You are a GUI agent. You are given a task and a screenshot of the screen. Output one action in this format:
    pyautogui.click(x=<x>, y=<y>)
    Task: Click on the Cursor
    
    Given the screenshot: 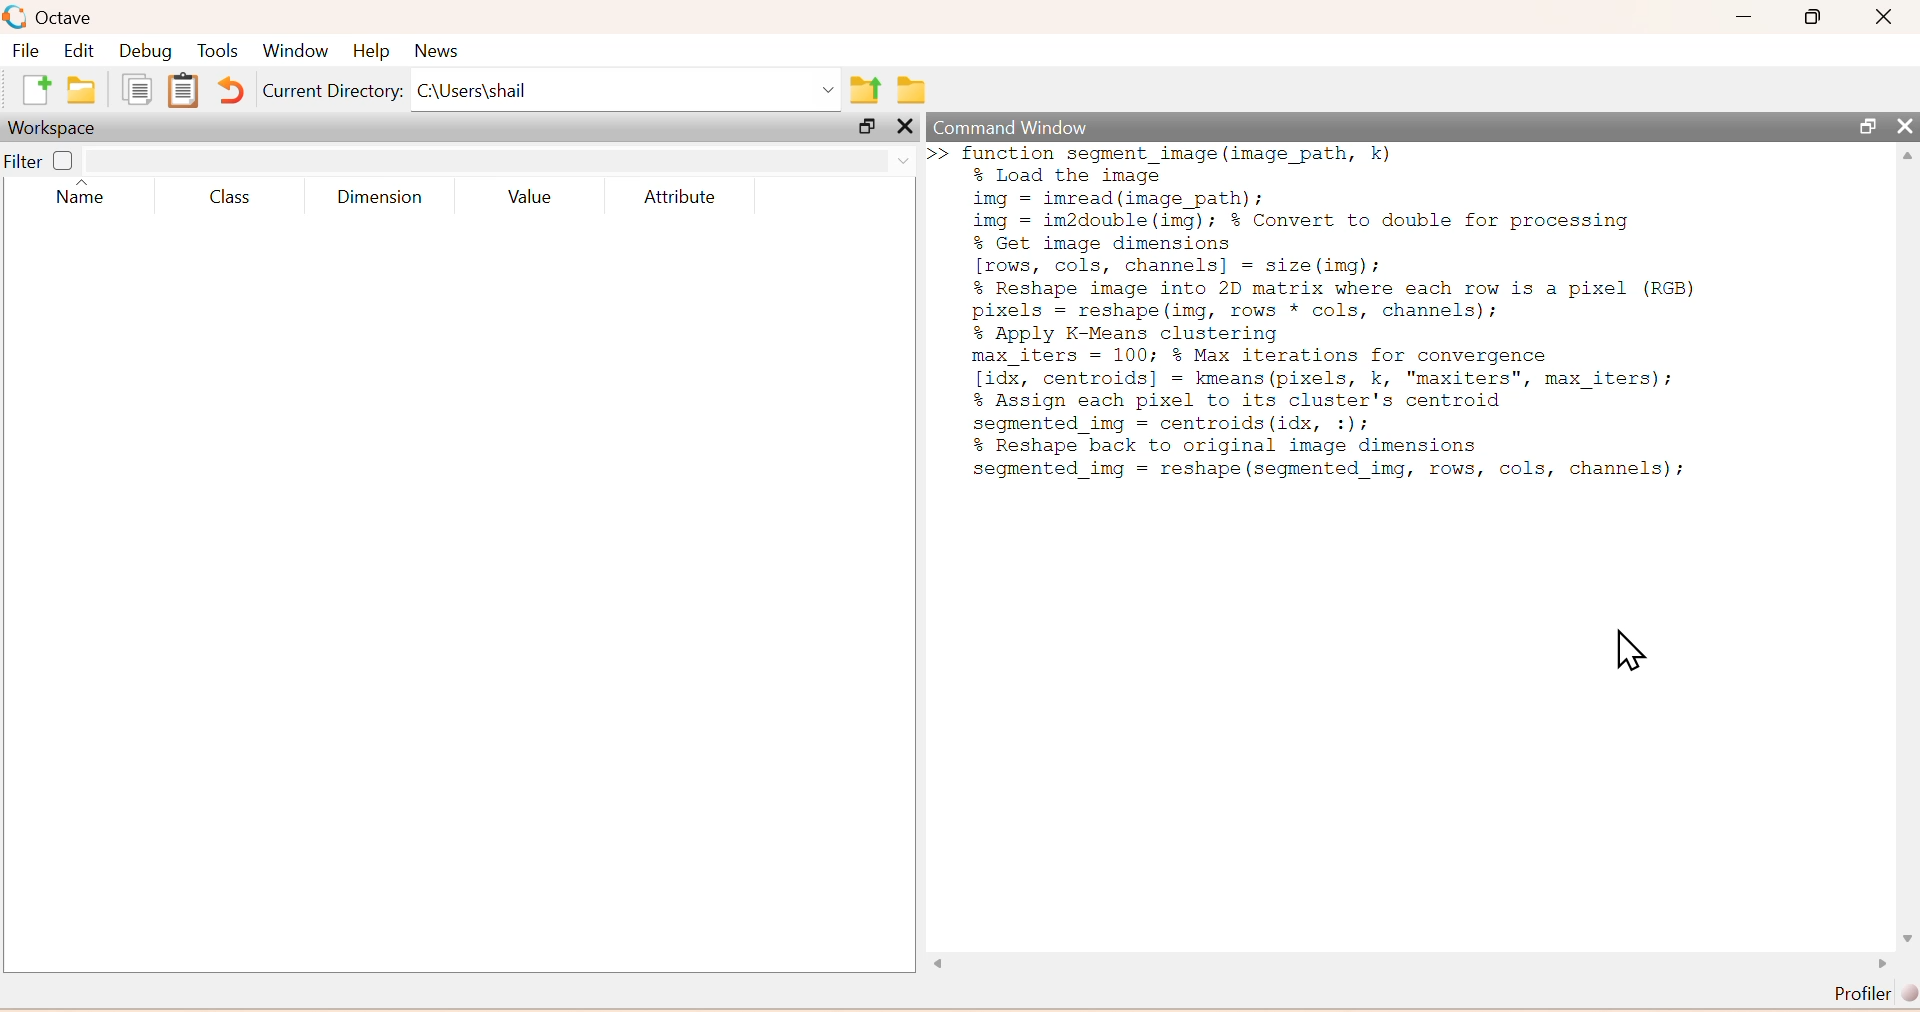 What is the action you would take?
    pyautogui.click(x=1625, y=653)
    